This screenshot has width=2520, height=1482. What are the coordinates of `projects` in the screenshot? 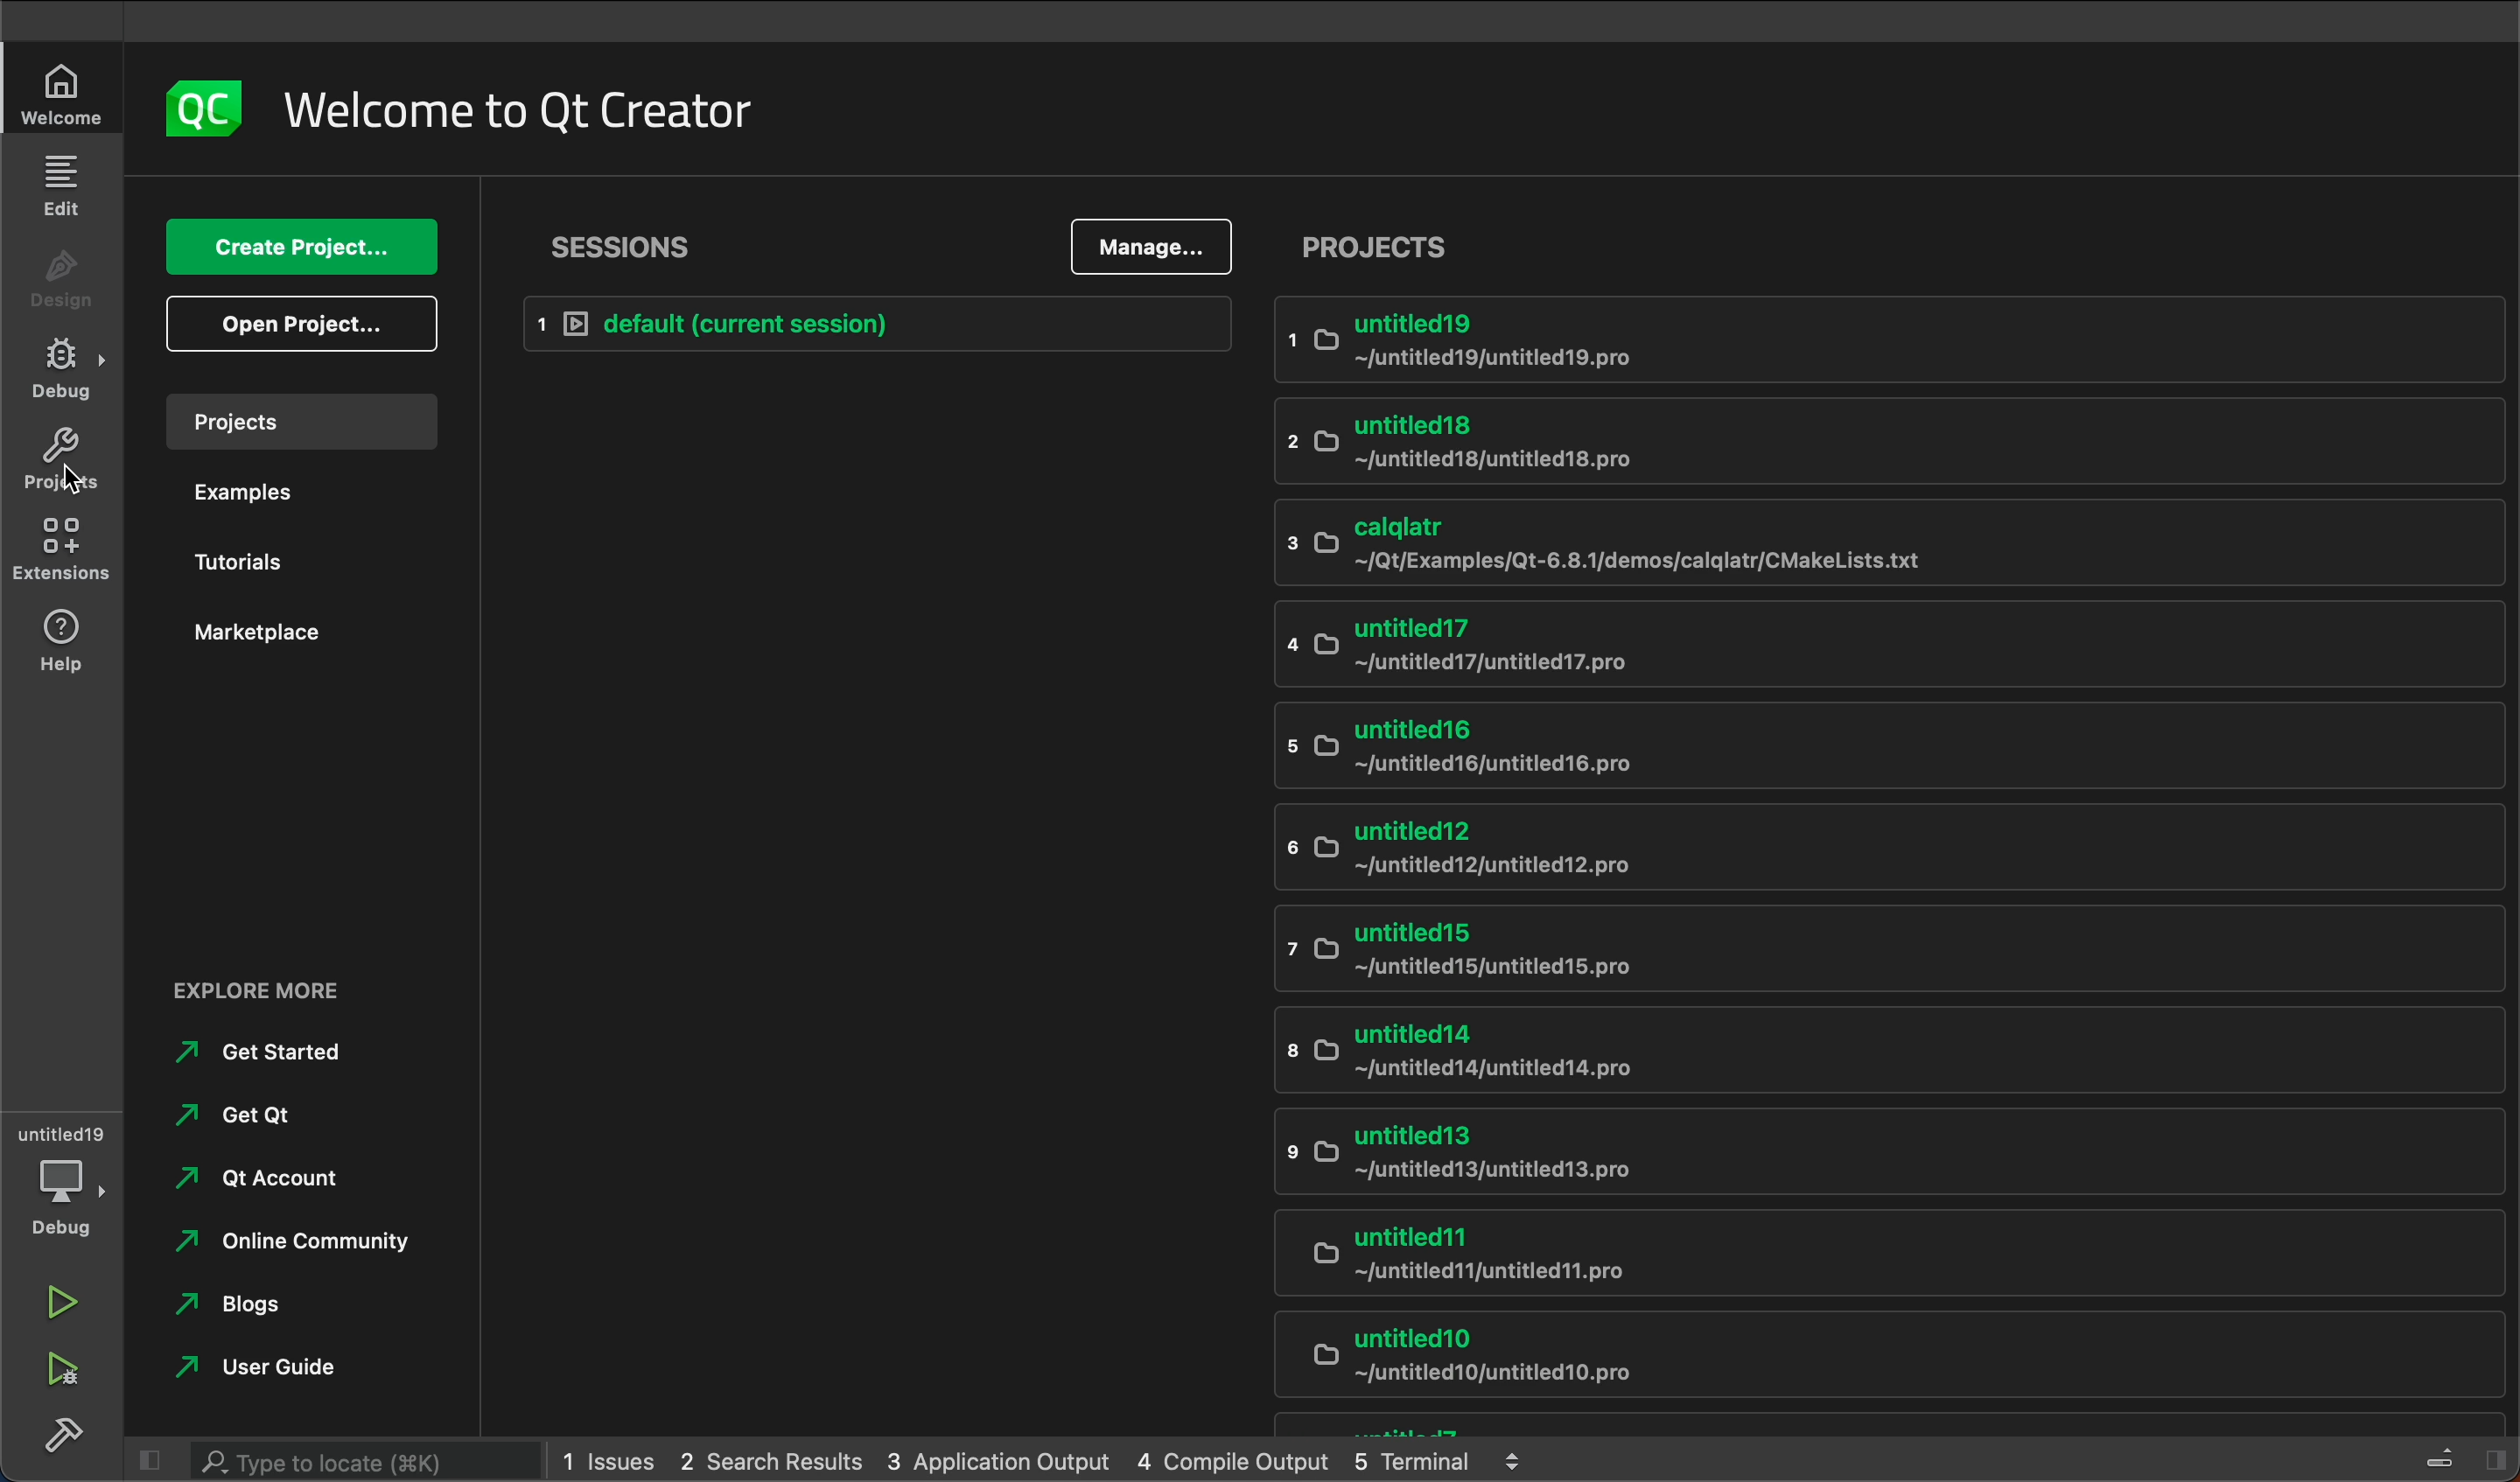 It's located at (57, 458).